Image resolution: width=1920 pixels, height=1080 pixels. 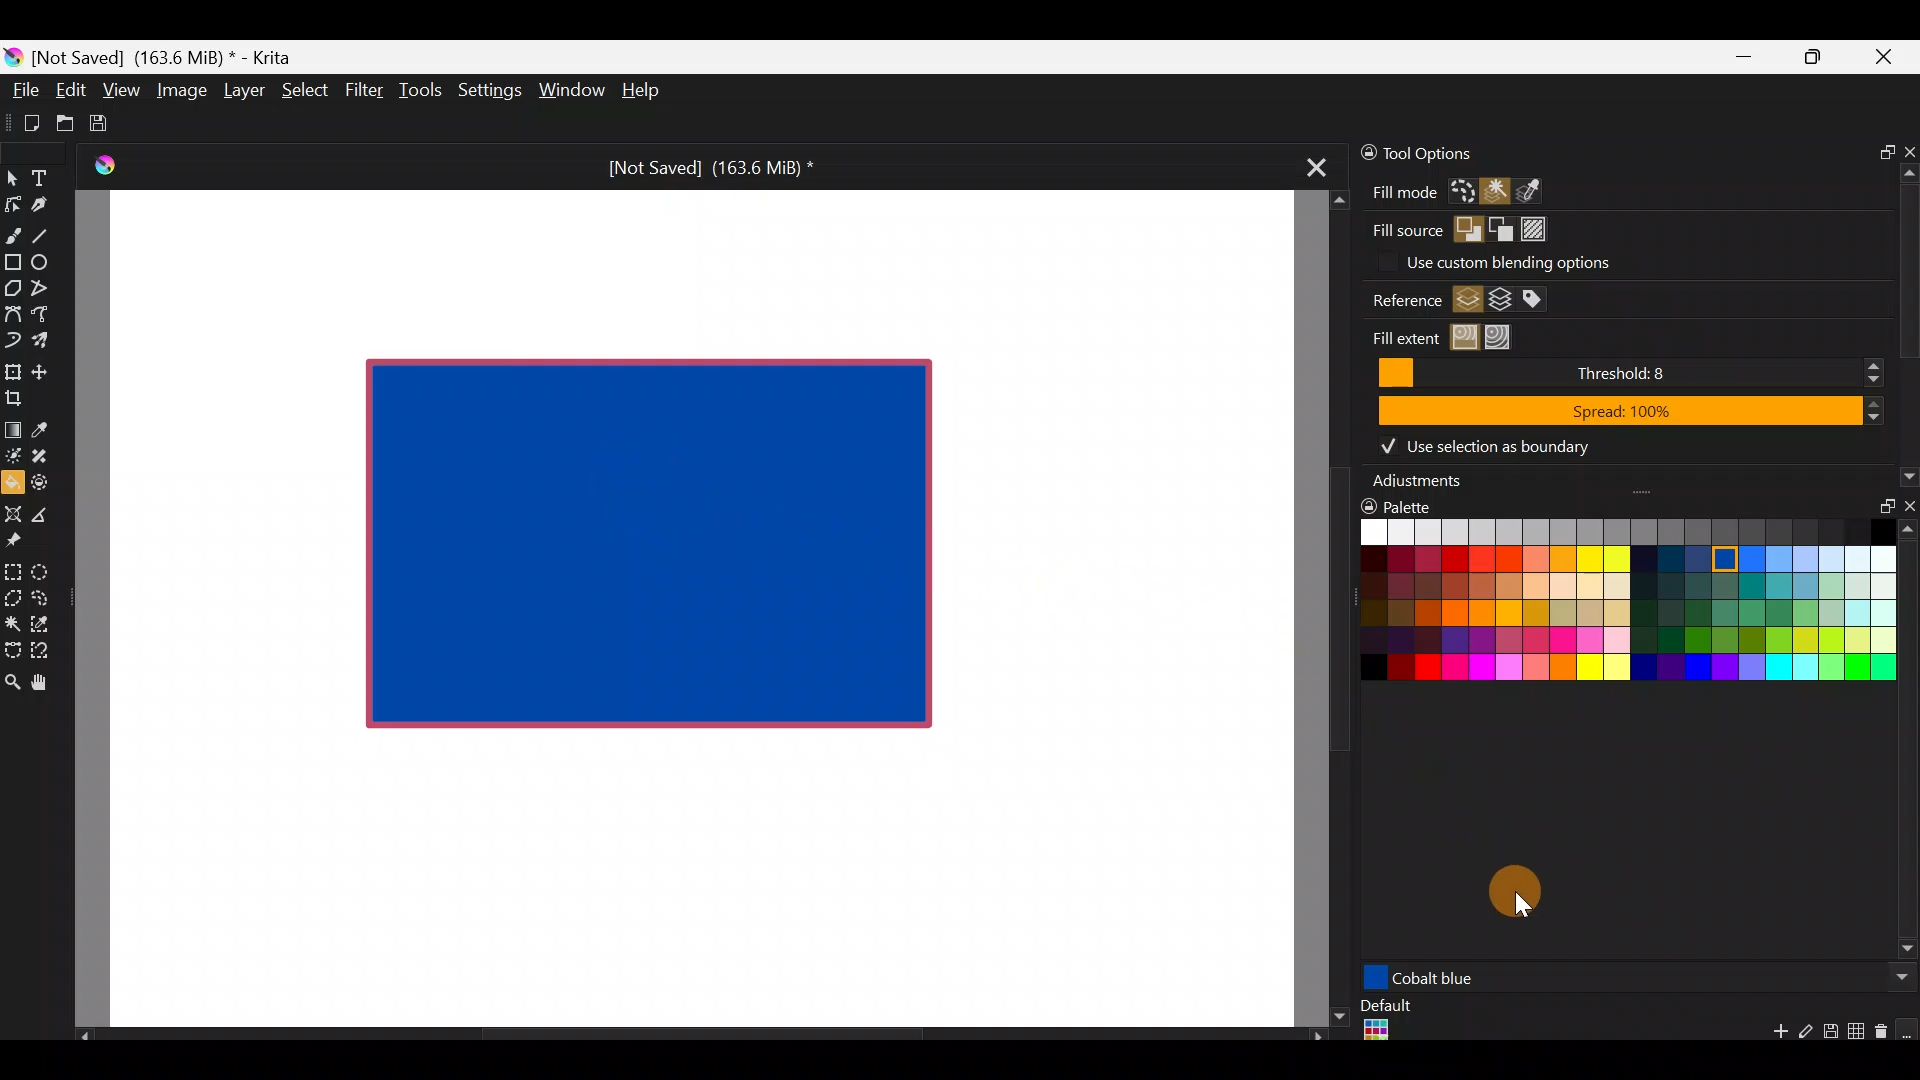 I want to click on Use selection as boundary, so click(x=1487, y=445).